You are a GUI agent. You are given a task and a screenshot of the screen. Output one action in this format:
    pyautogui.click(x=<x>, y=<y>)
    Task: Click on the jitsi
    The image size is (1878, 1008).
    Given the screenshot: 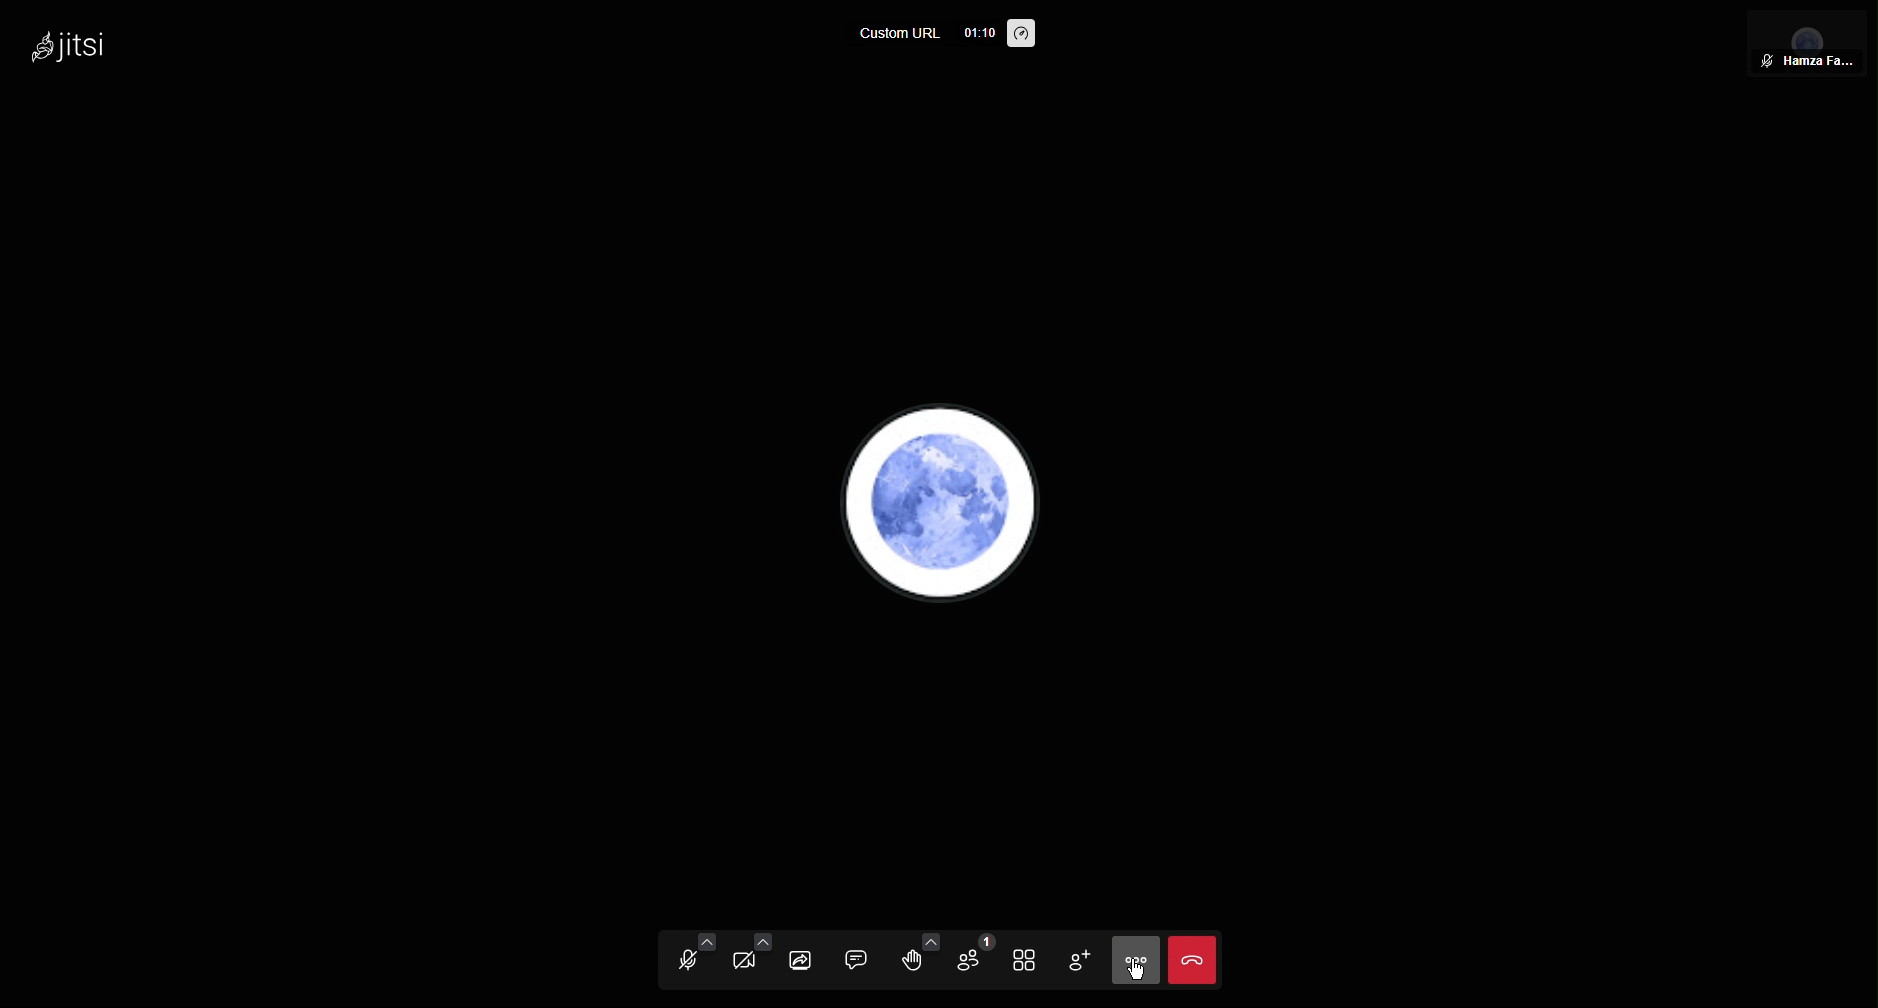 What is the action you would take?
    pyautogui.click(x=65, y=42)
    